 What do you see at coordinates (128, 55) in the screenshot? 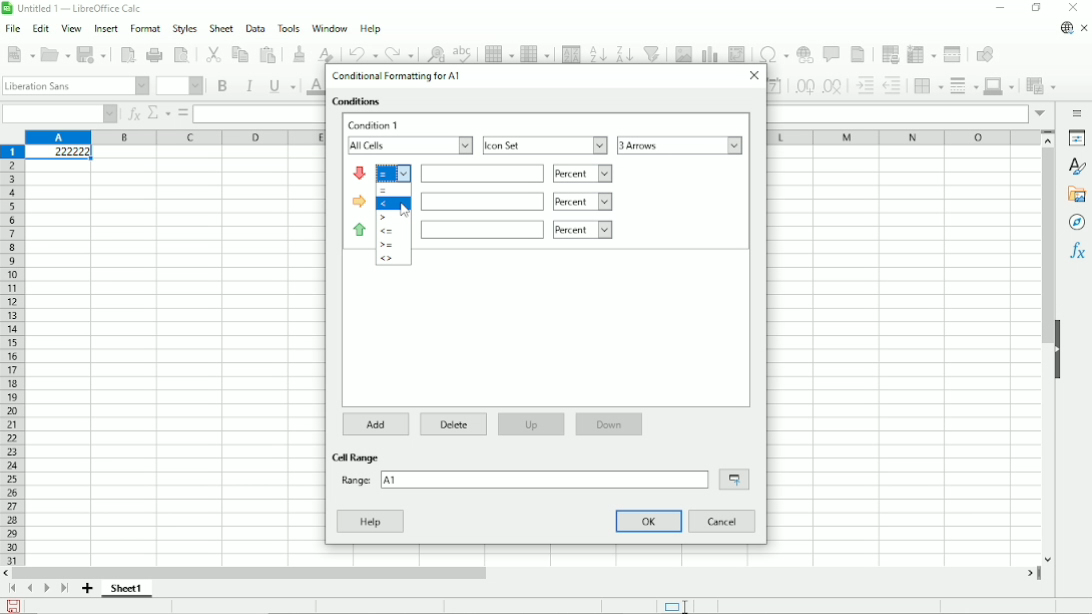
I see `Export directly as PDF` at bounding box center [128, 55].